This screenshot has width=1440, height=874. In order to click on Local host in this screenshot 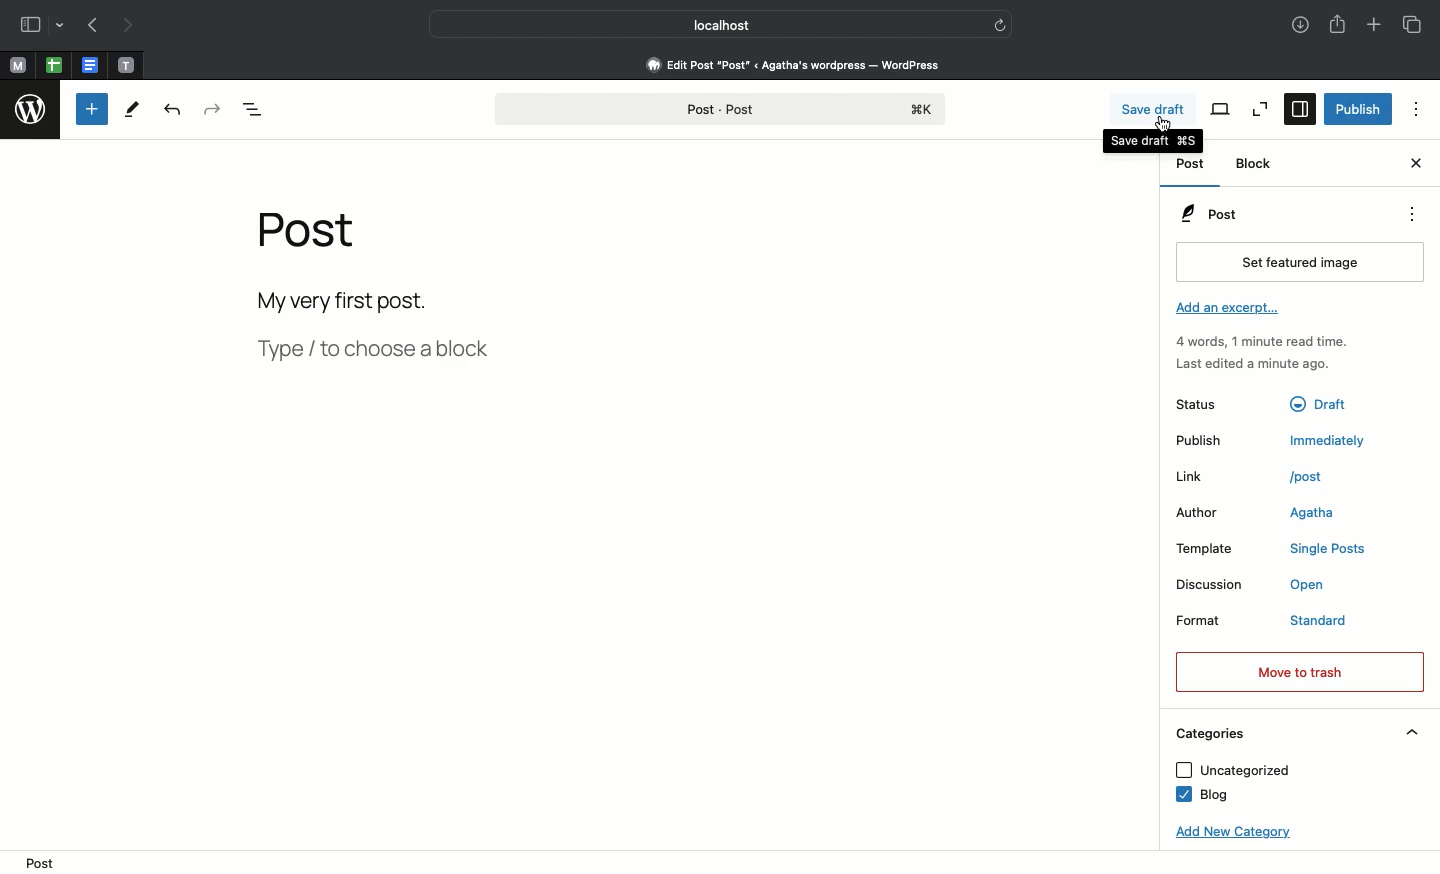, I will do `click(708, 24)`.